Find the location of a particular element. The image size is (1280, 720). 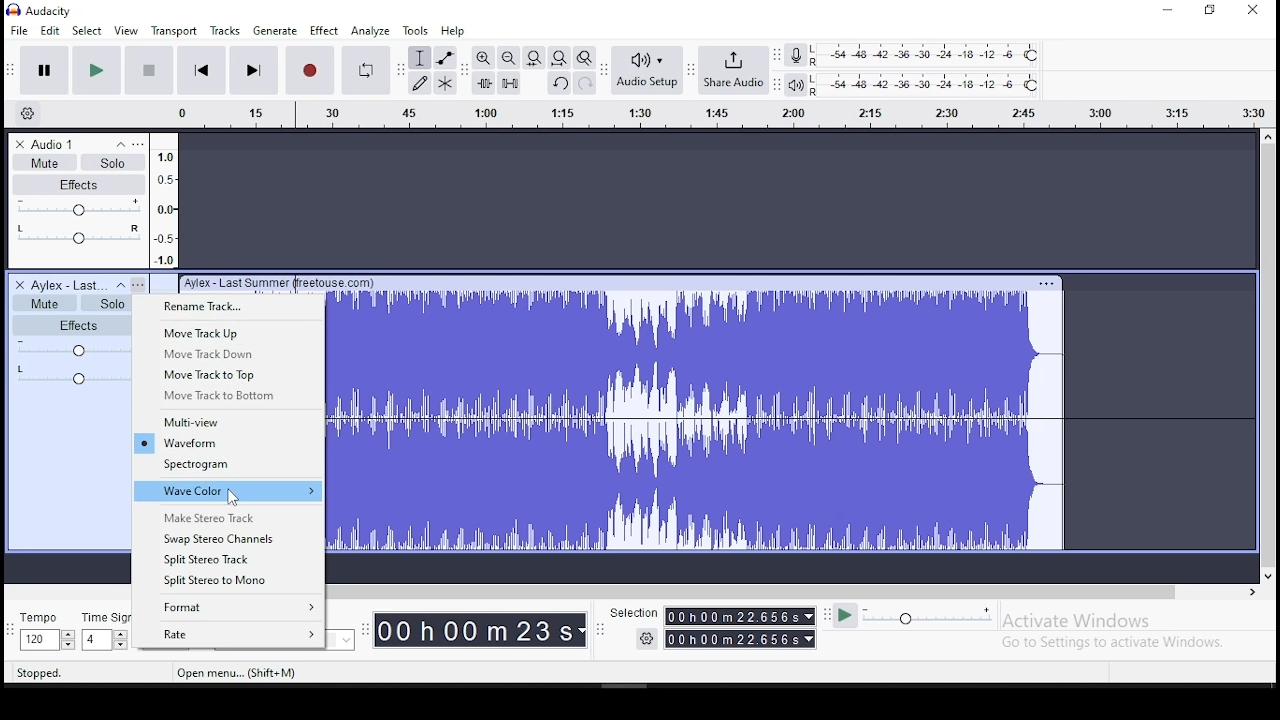

split stereo track is located at coordinates (230, 558).